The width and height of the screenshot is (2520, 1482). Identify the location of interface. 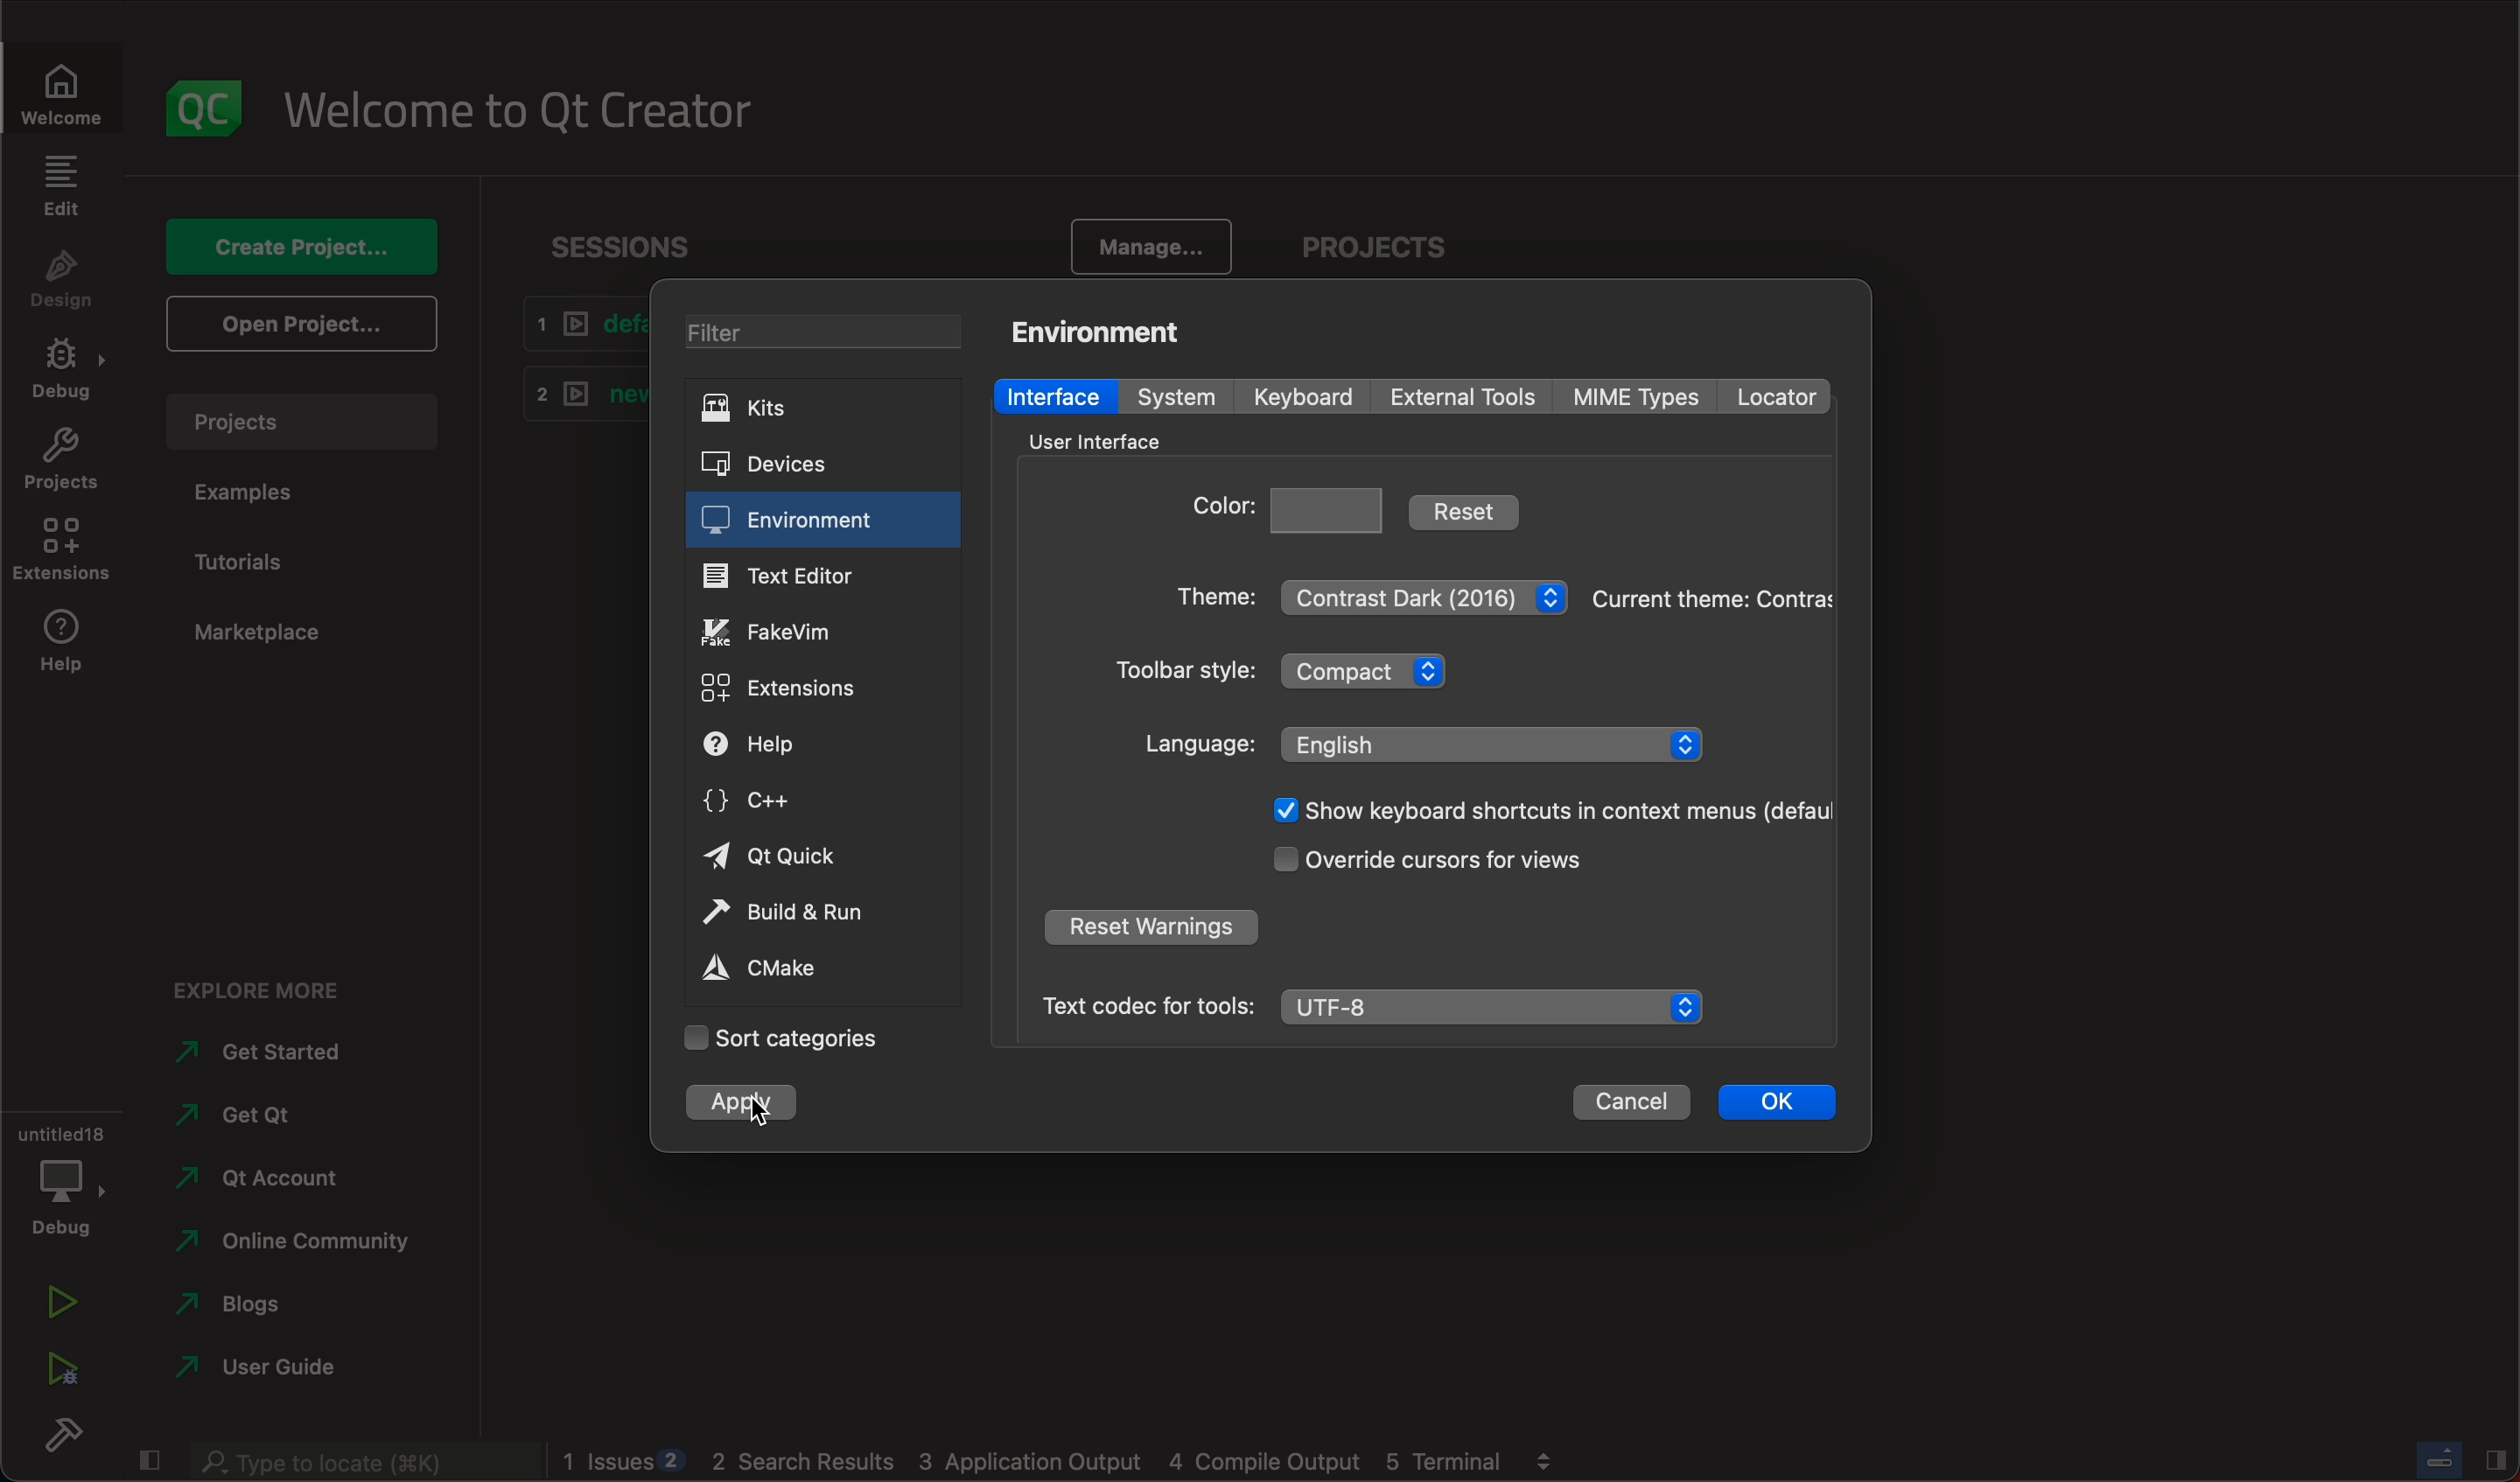
(1053, 395).